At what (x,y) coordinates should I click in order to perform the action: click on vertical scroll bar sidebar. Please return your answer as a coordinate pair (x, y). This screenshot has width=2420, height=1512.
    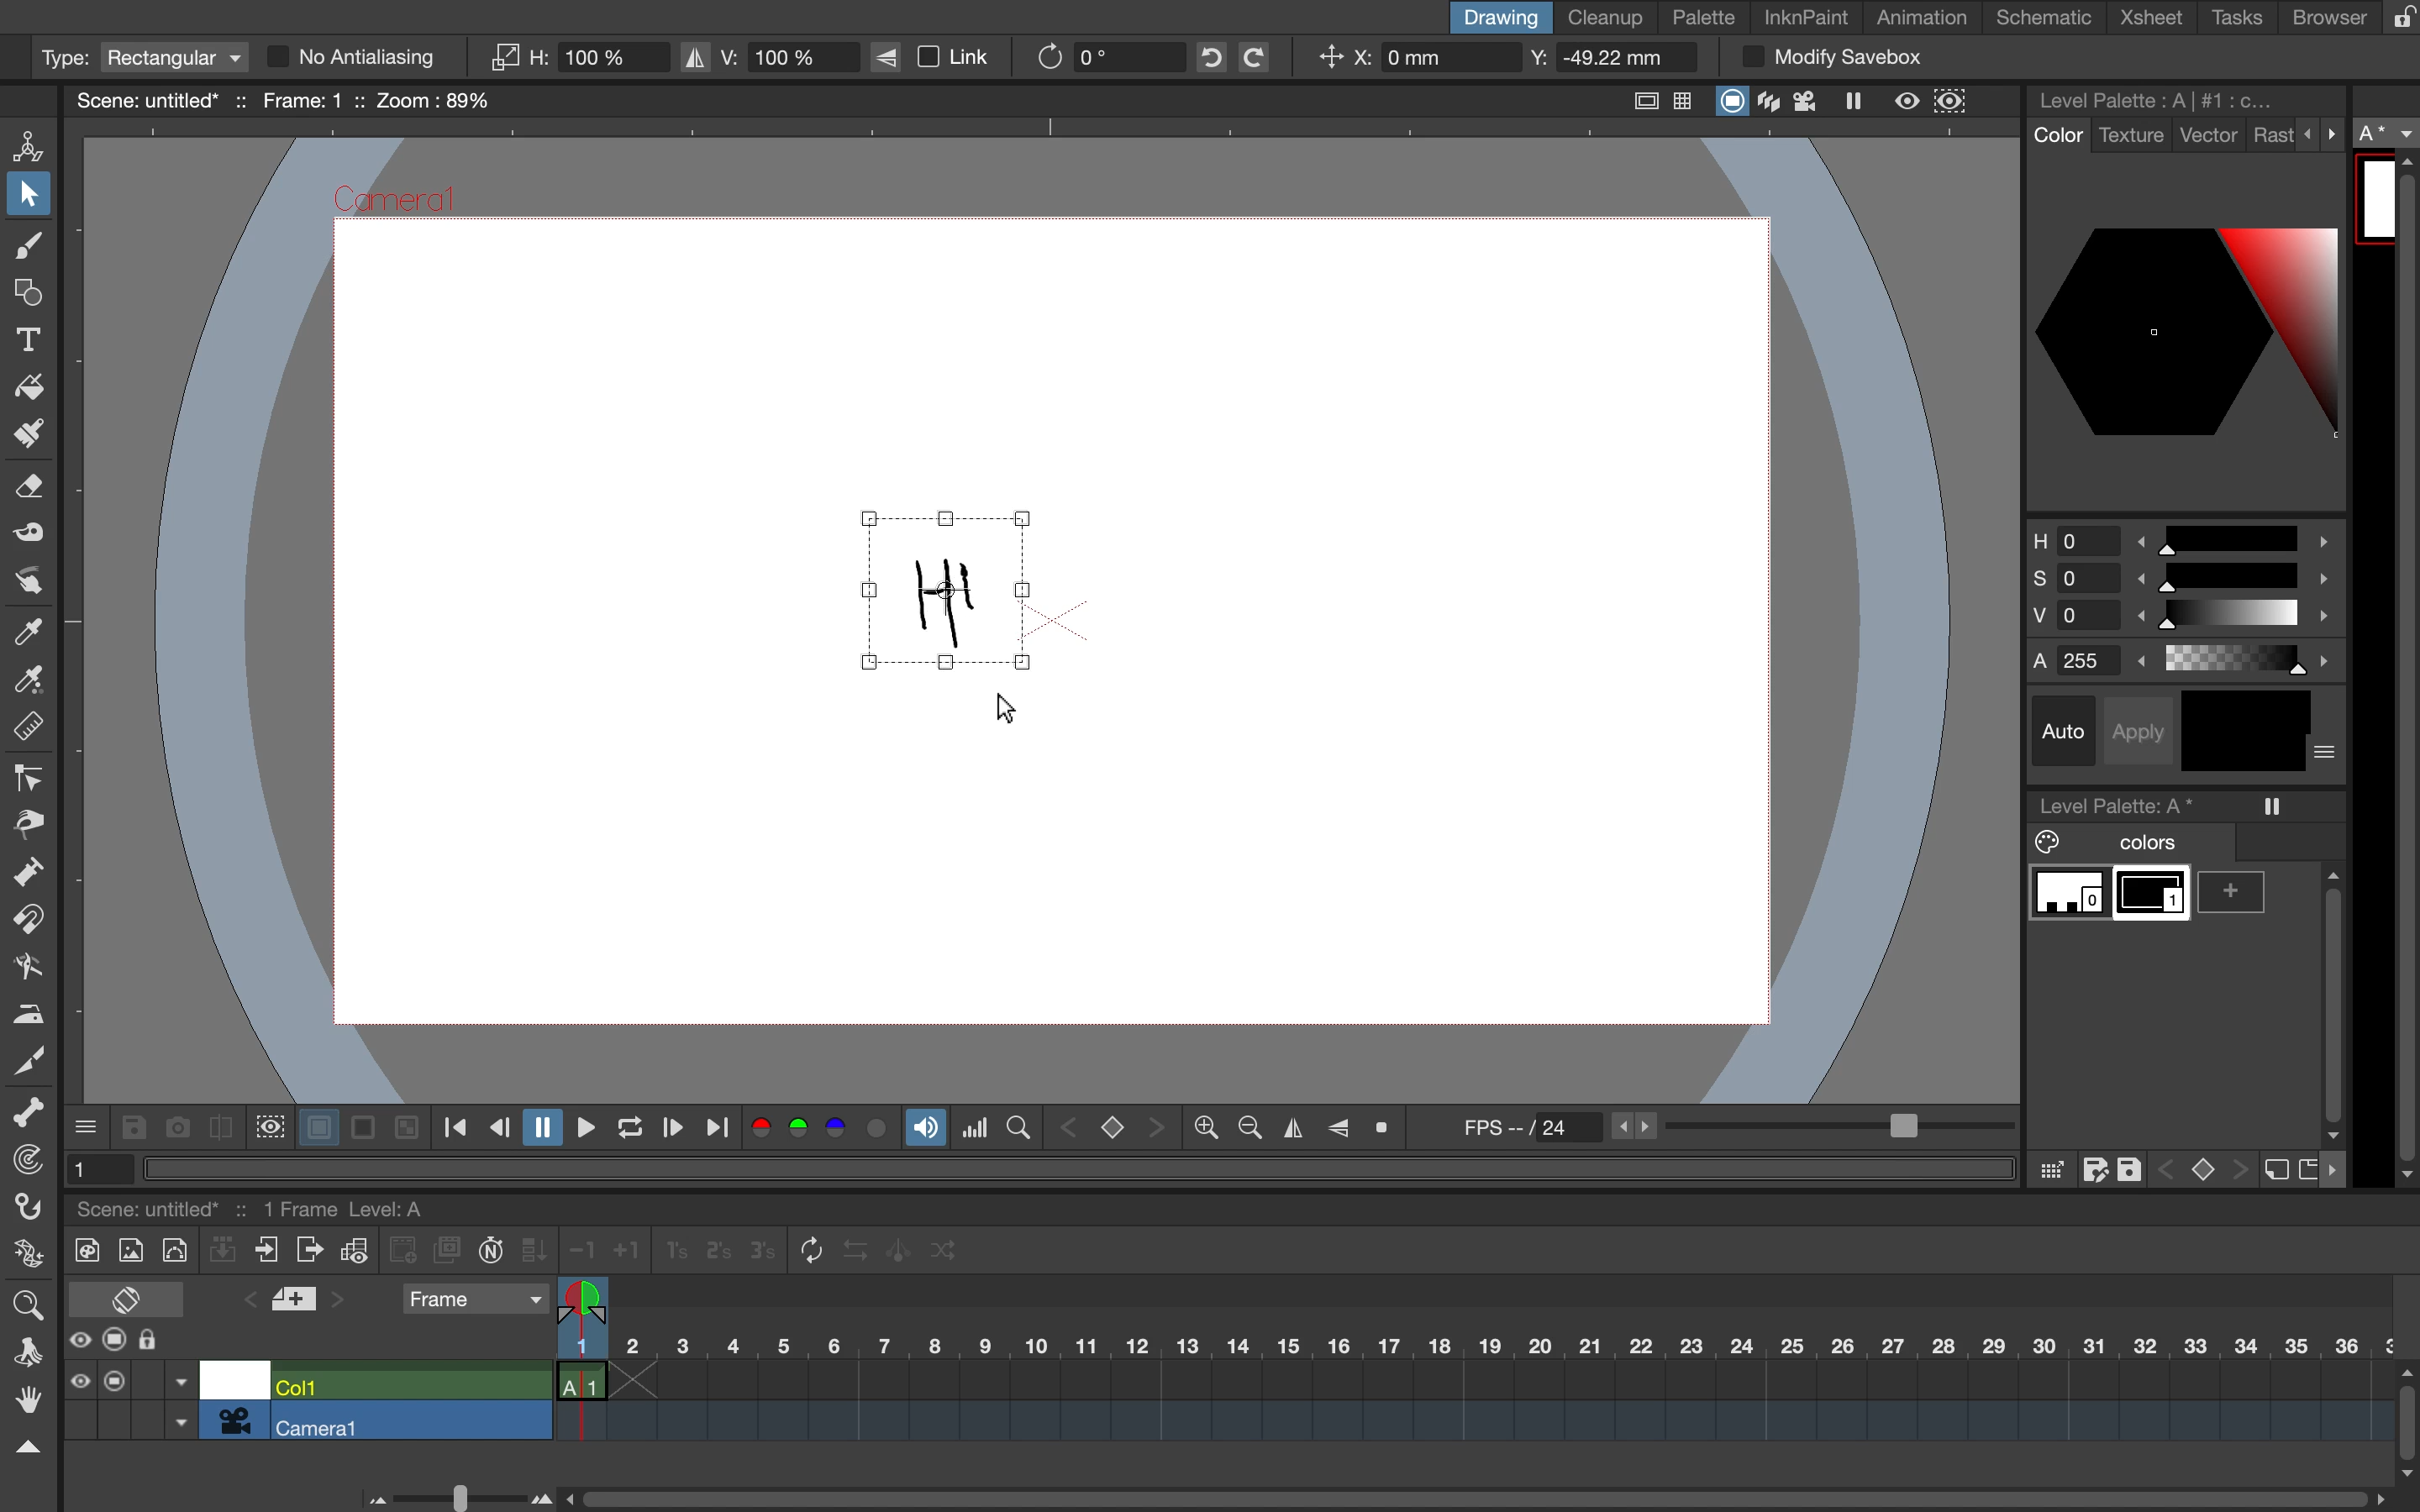
    Looking at the image, I should click on (2330, 997).